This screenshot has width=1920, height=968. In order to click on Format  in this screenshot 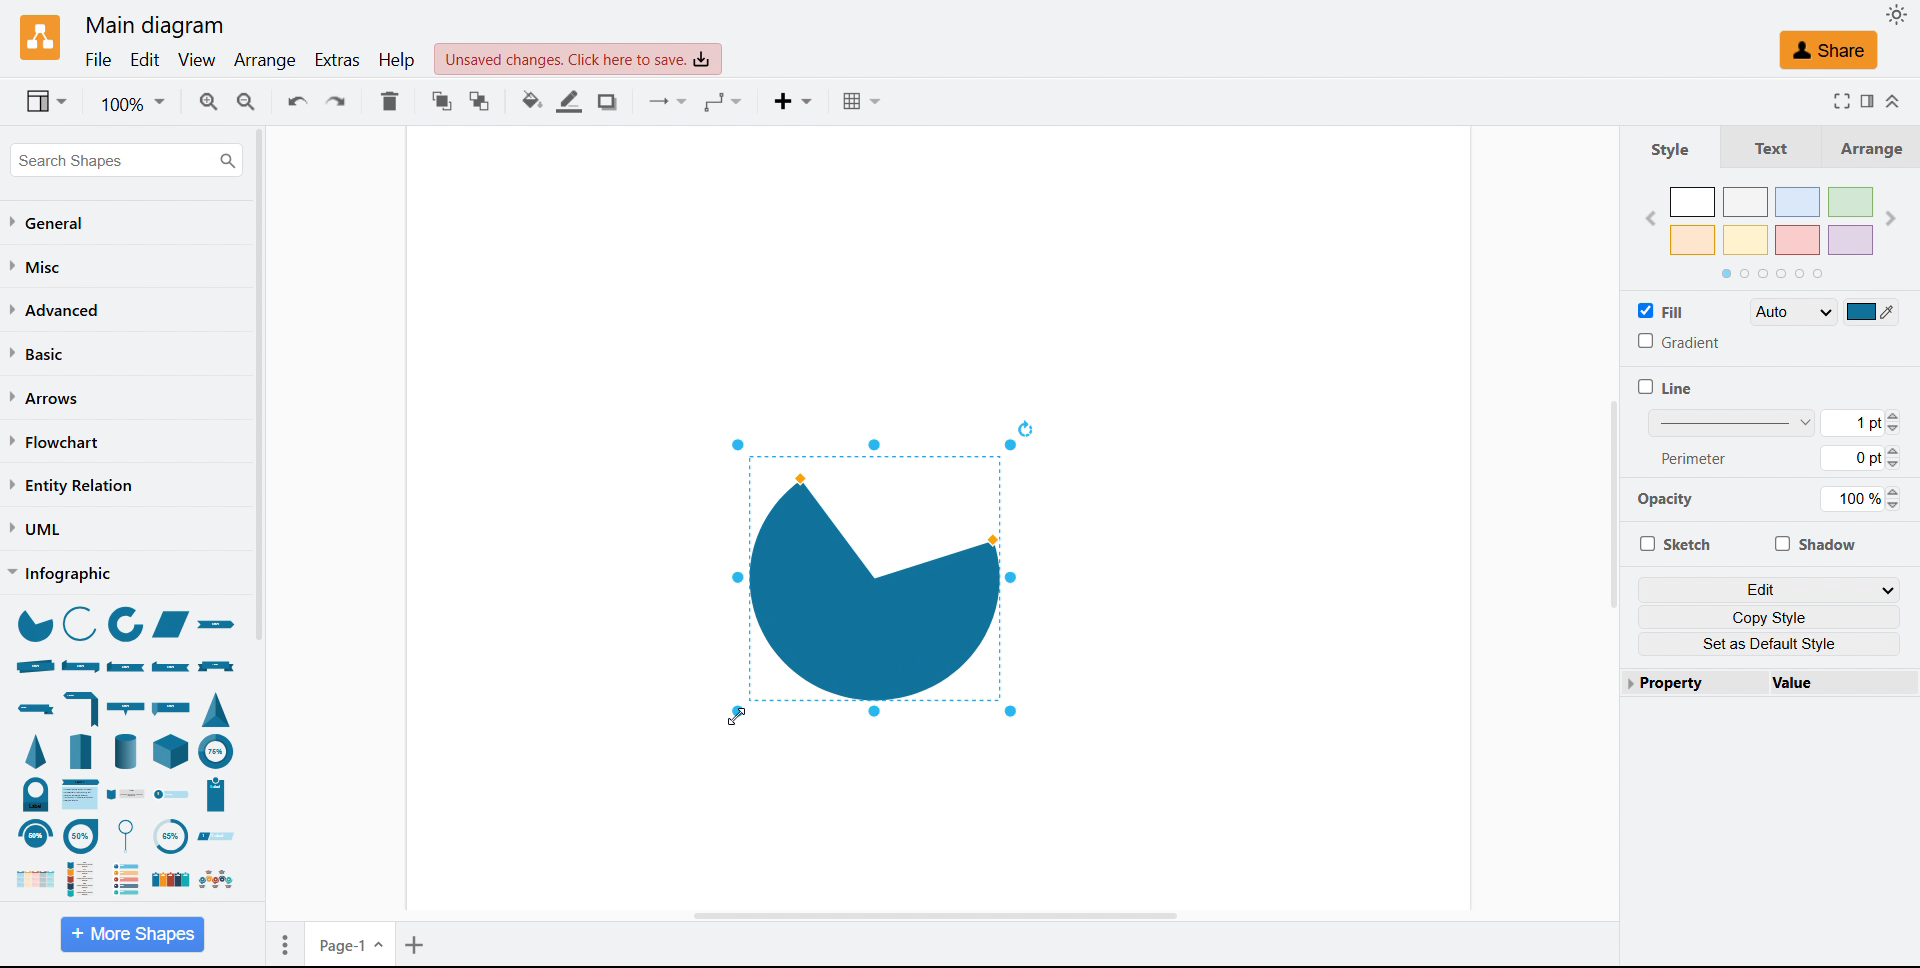, I will do `click(1866, 100)`.